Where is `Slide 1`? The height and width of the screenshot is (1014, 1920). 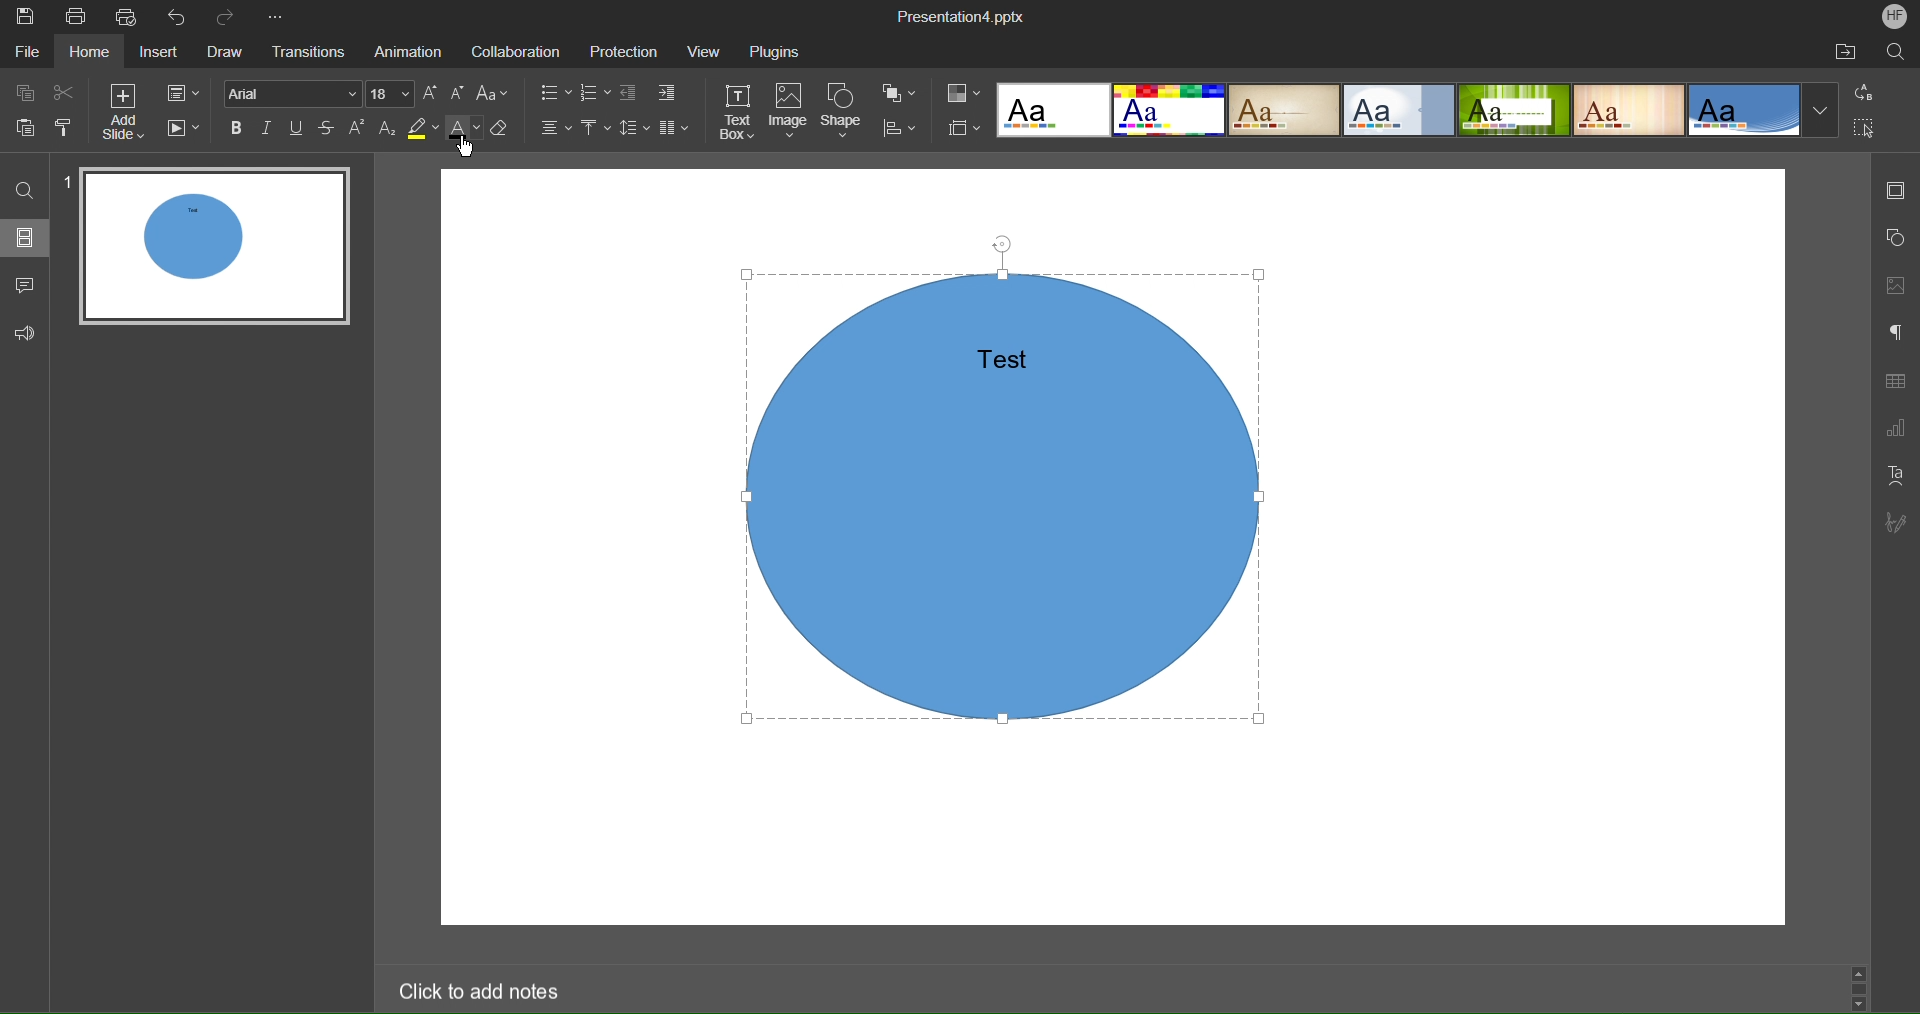 Slide 1 is located at coordinates (217, 249).